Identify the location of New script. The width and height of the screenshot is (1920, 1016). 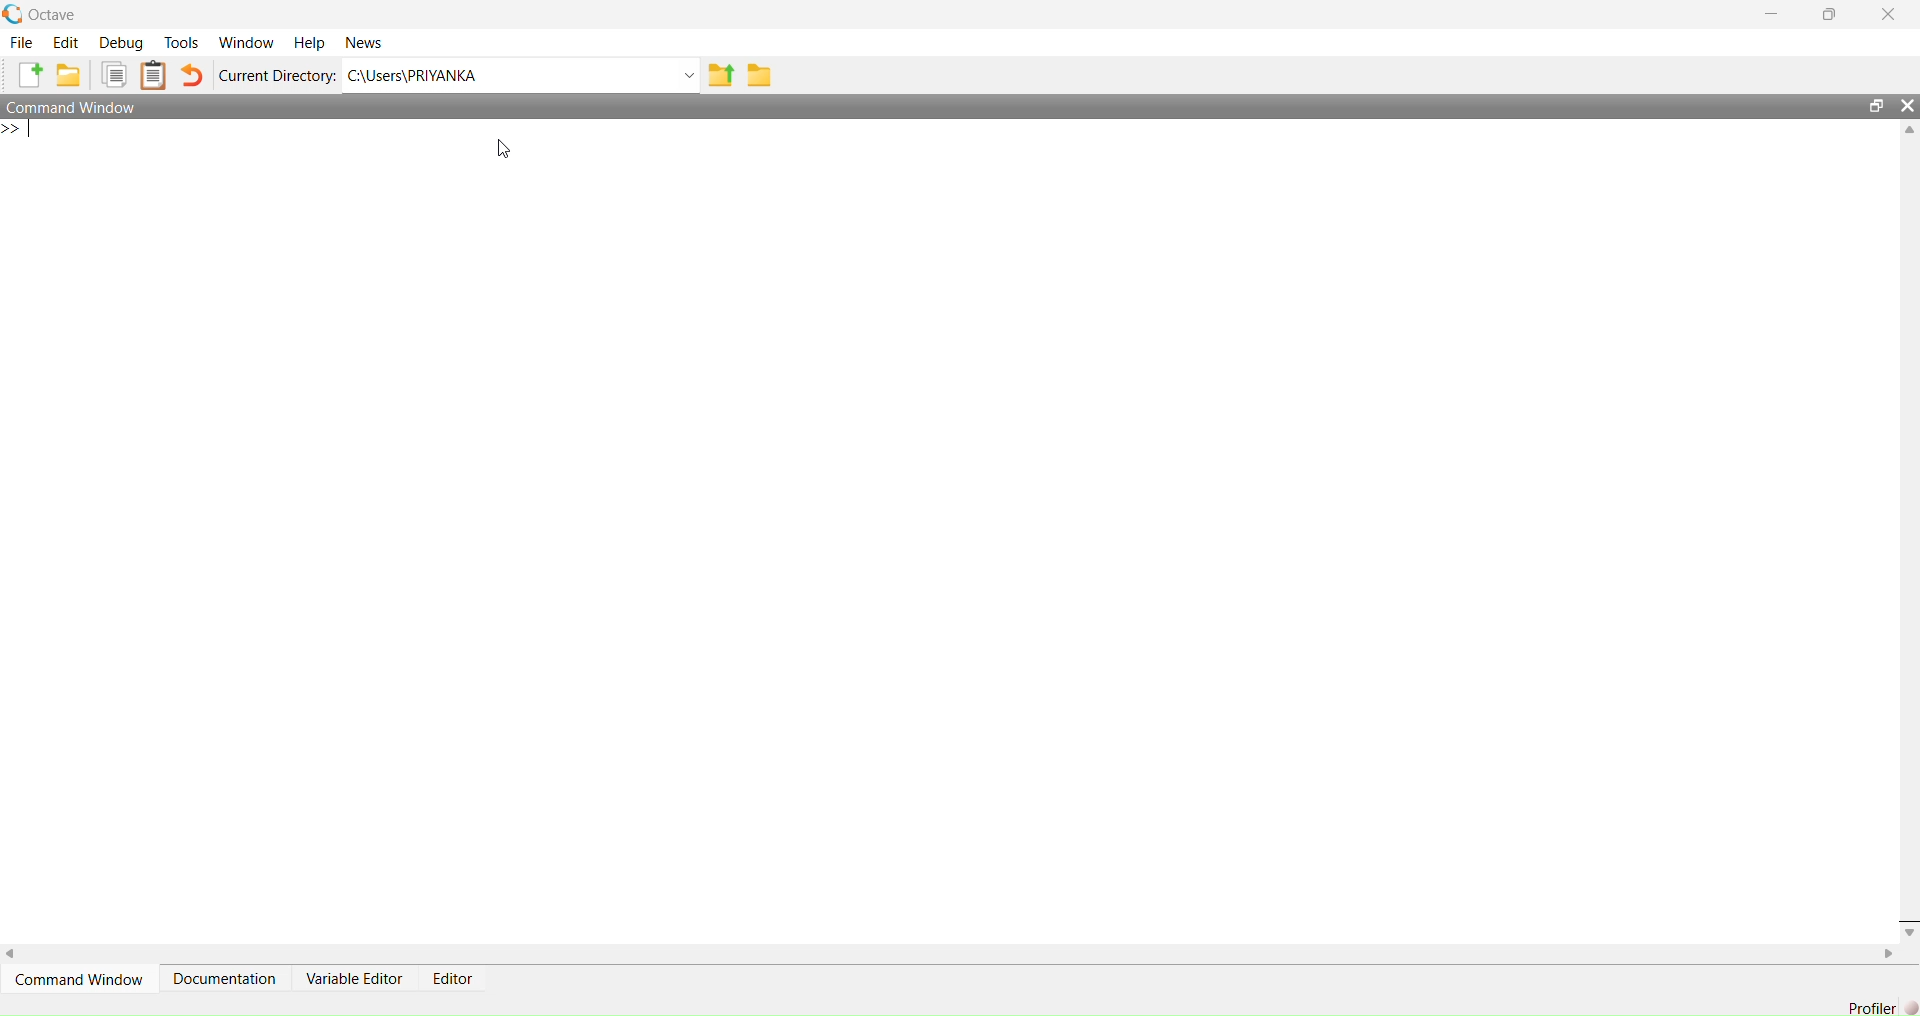
(28, 73).